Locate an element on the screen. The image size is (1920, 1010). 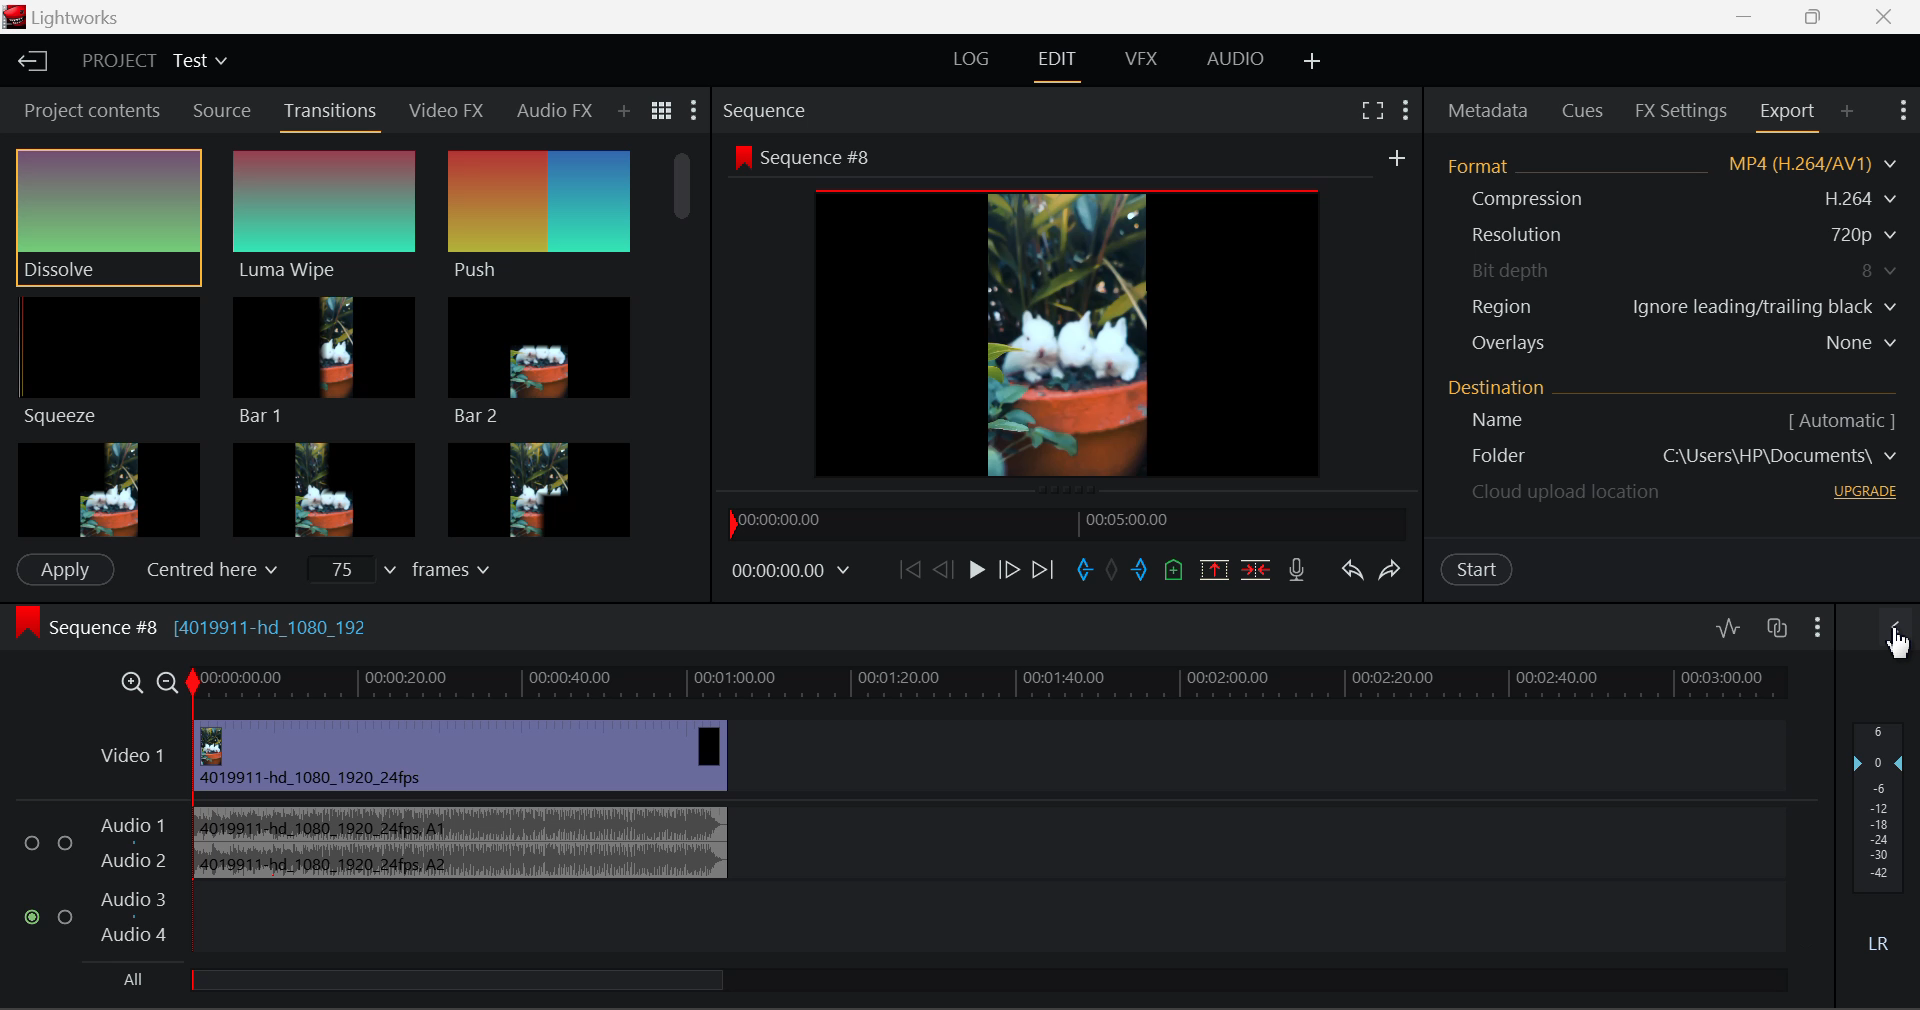
Centered here is located at coordinates (206, 569).